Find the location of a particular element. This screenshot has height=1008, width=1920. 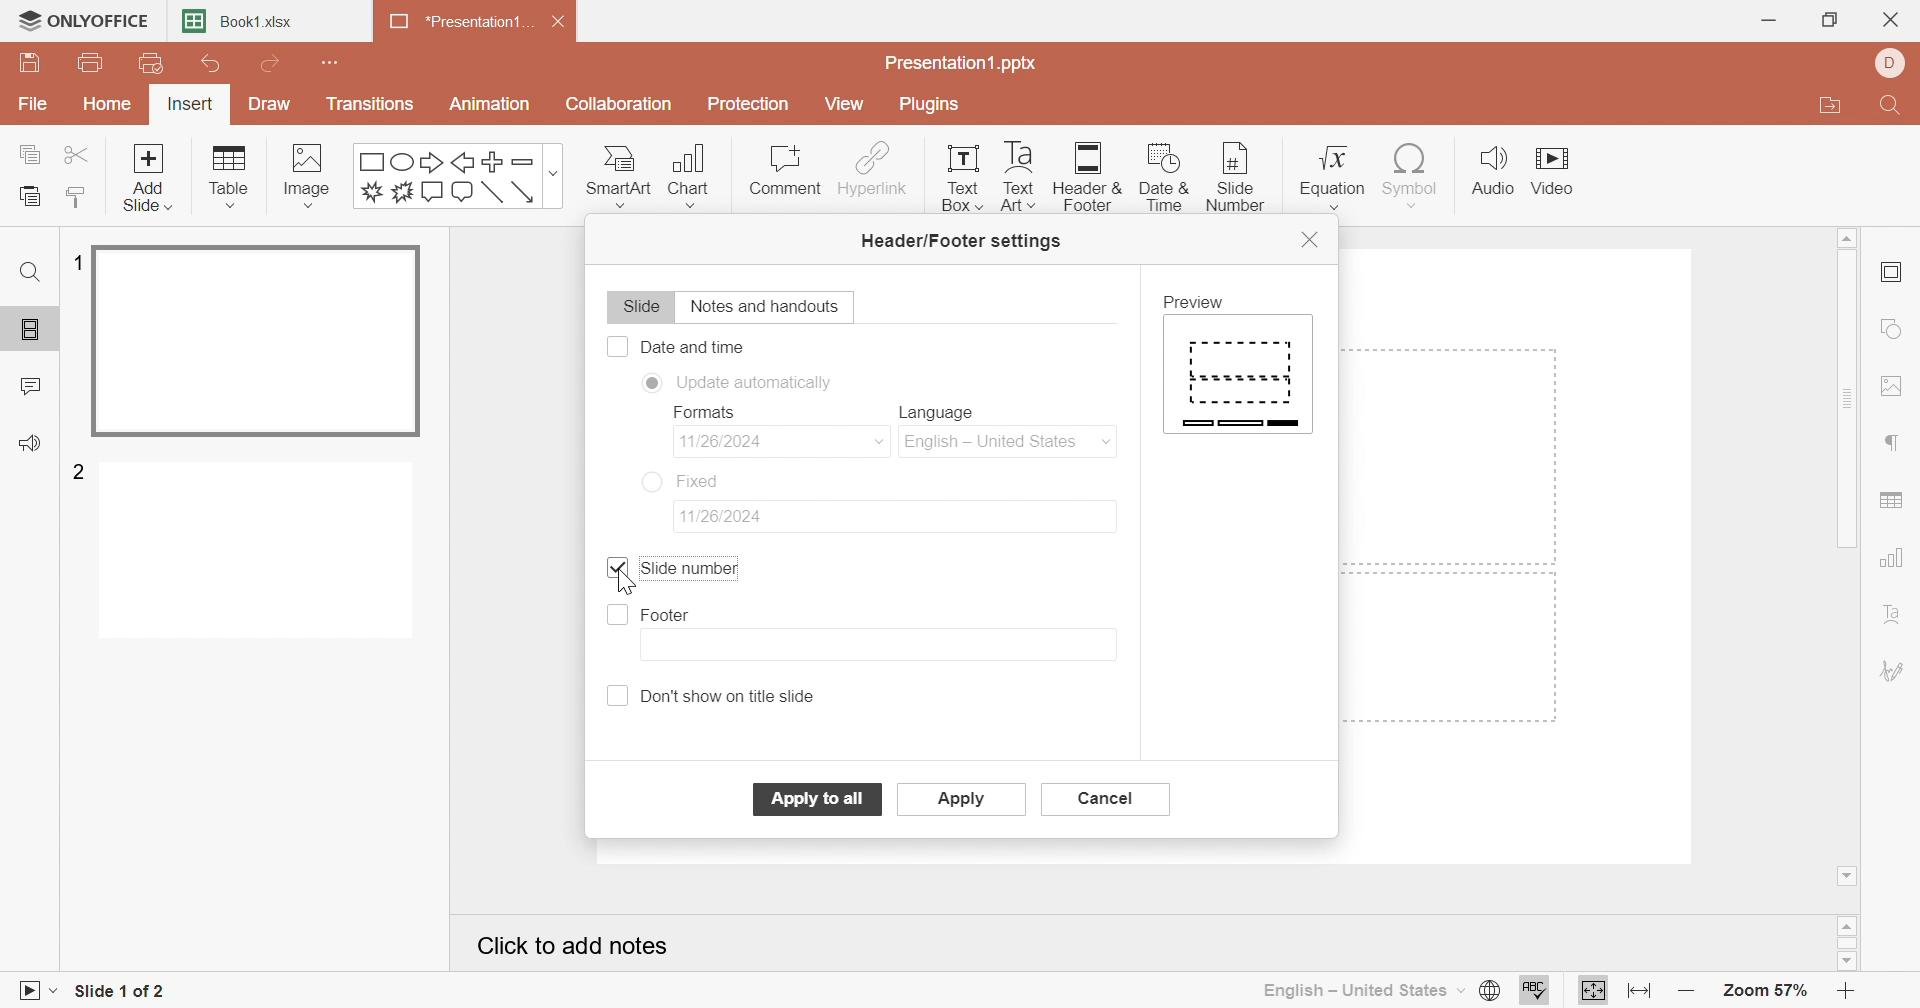

Zoom in is located at coordinates (1853, 991).